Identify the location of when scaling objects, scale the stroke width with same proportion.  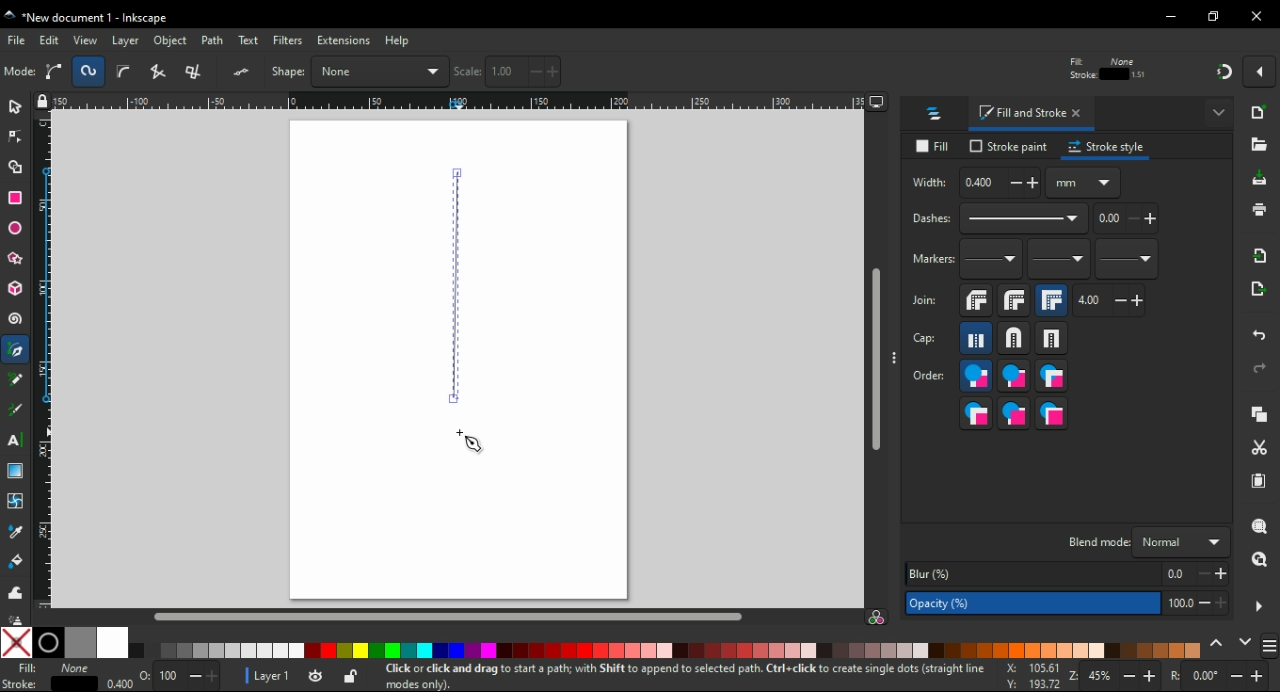
(1068, 71).